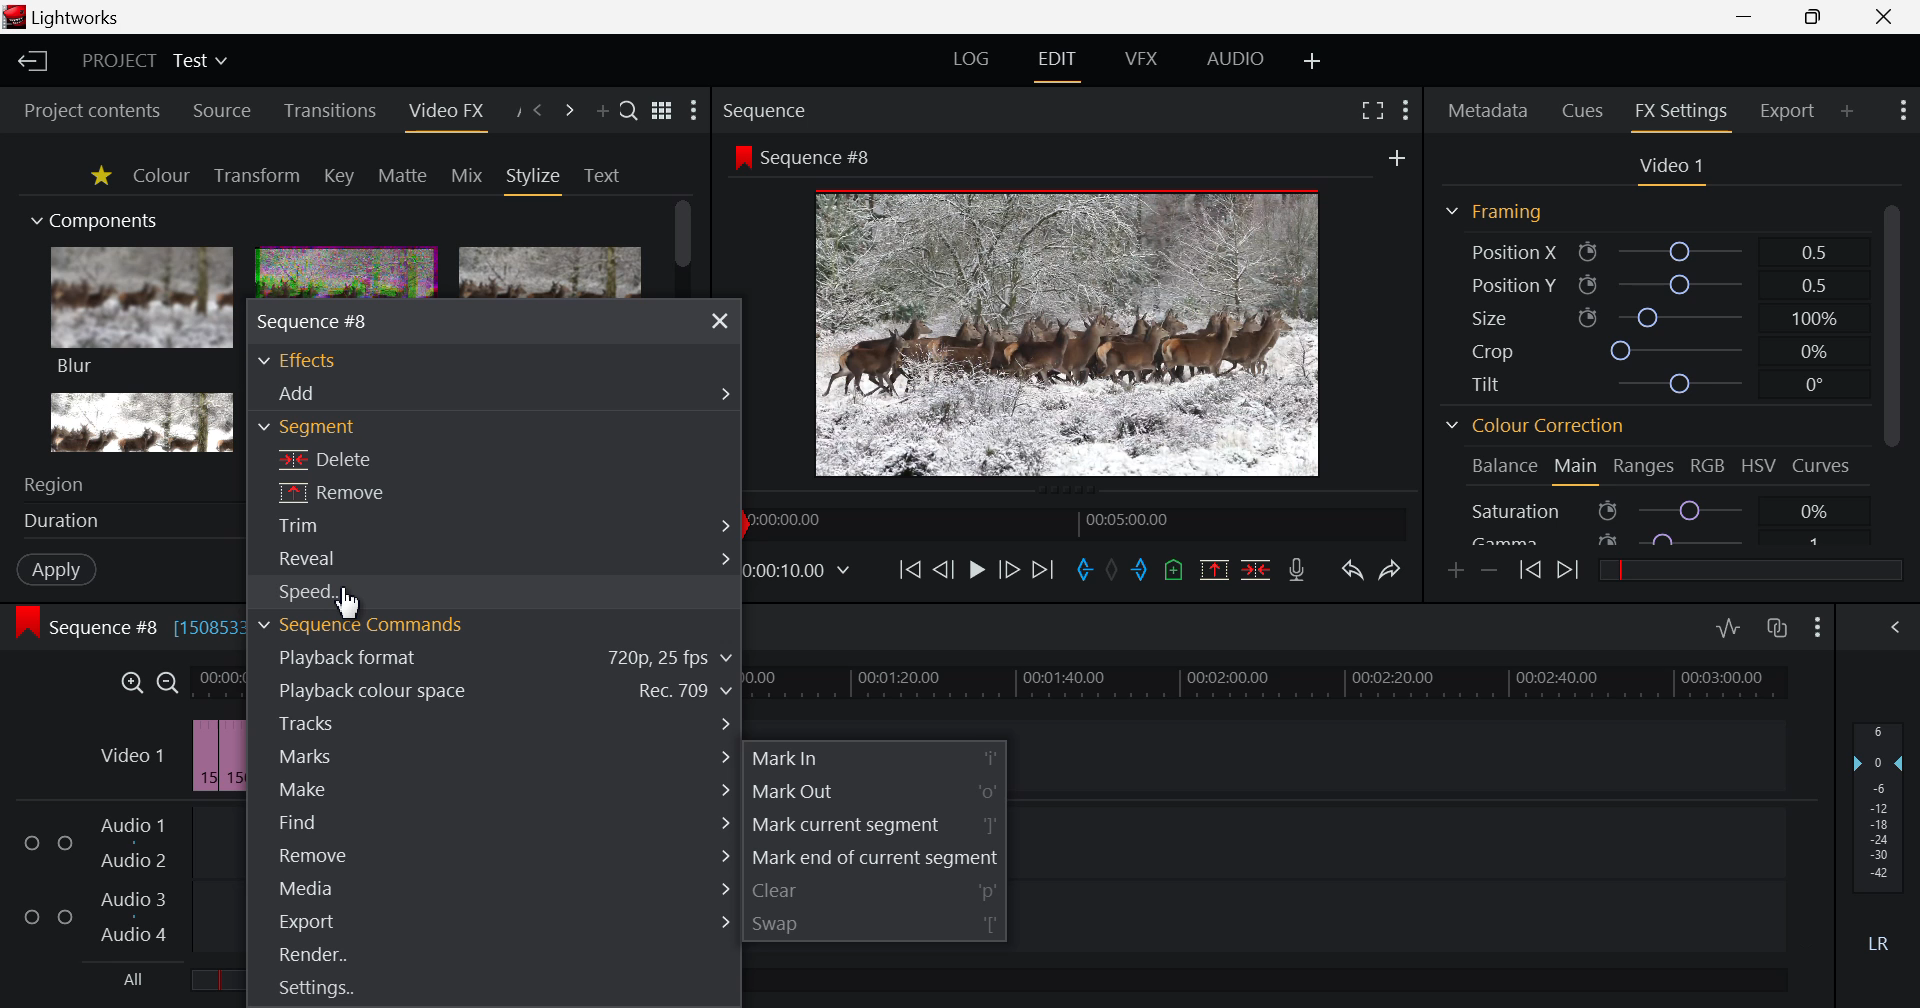 Image resolution: width=1920 pixels, height=1008 pixels. What do you see at coordinates (1406, 114) in the screenshot?
I see `Show Settings` at bounding box center [1406, 114].